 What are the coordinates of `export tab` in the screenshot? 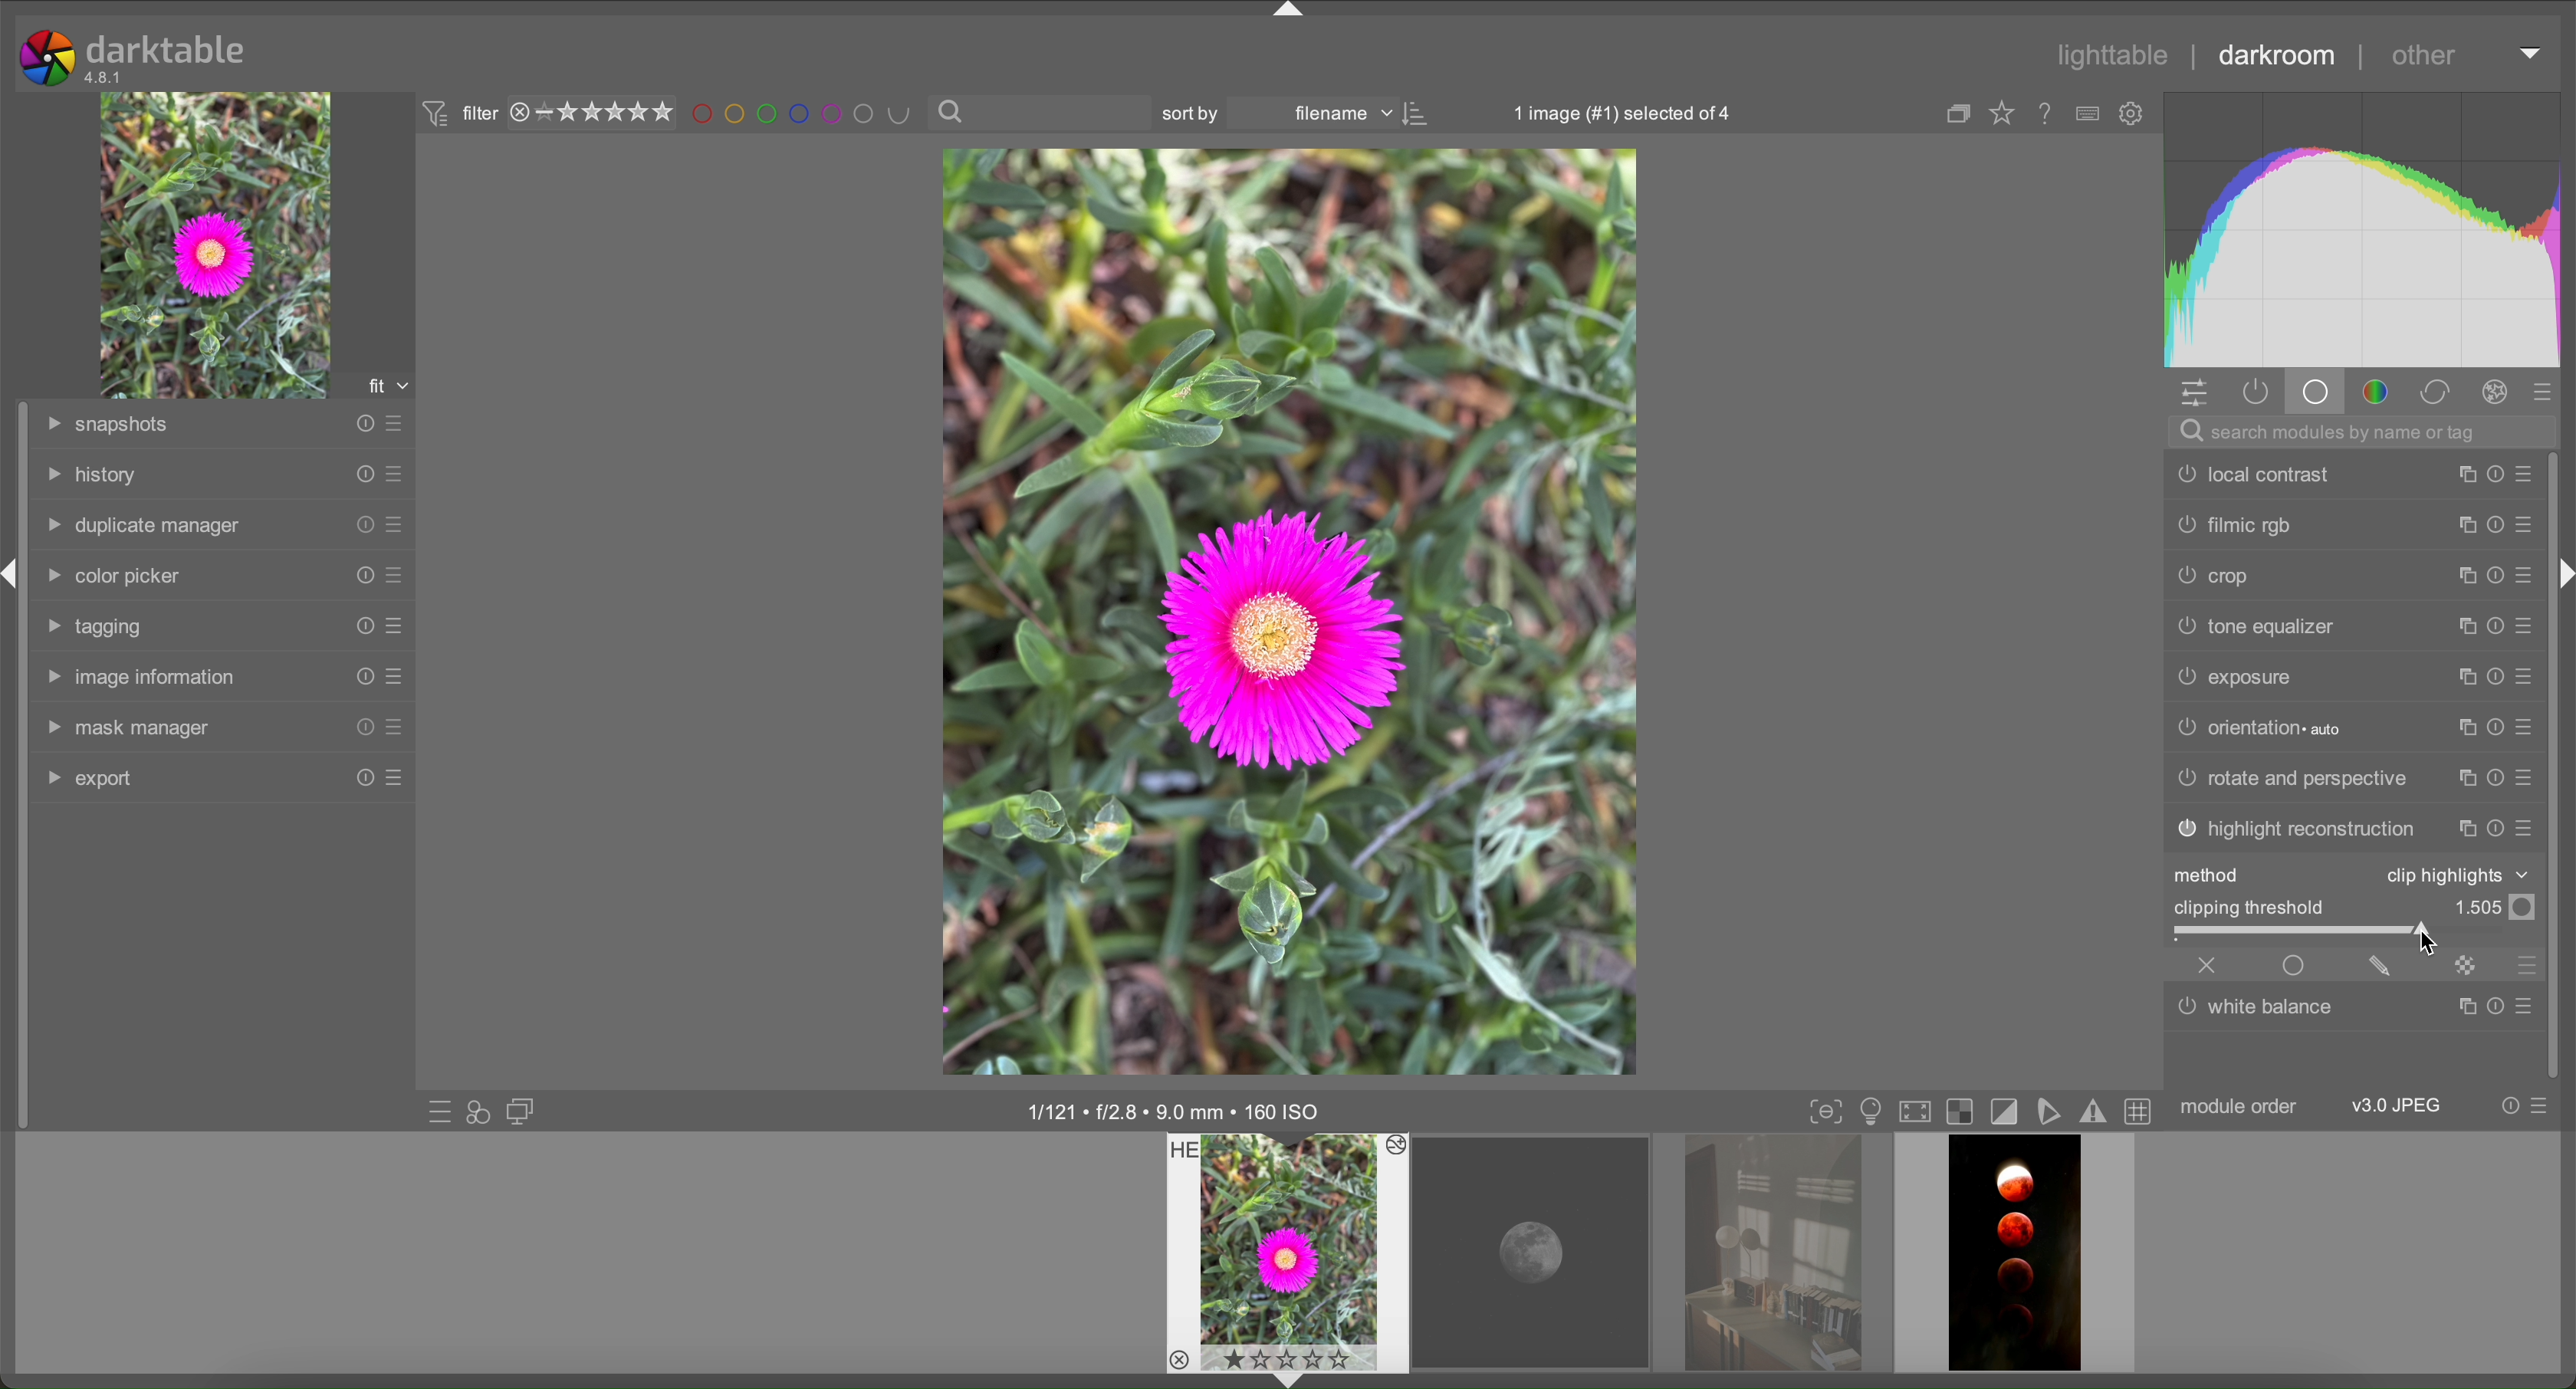 It's located at (90, 777).